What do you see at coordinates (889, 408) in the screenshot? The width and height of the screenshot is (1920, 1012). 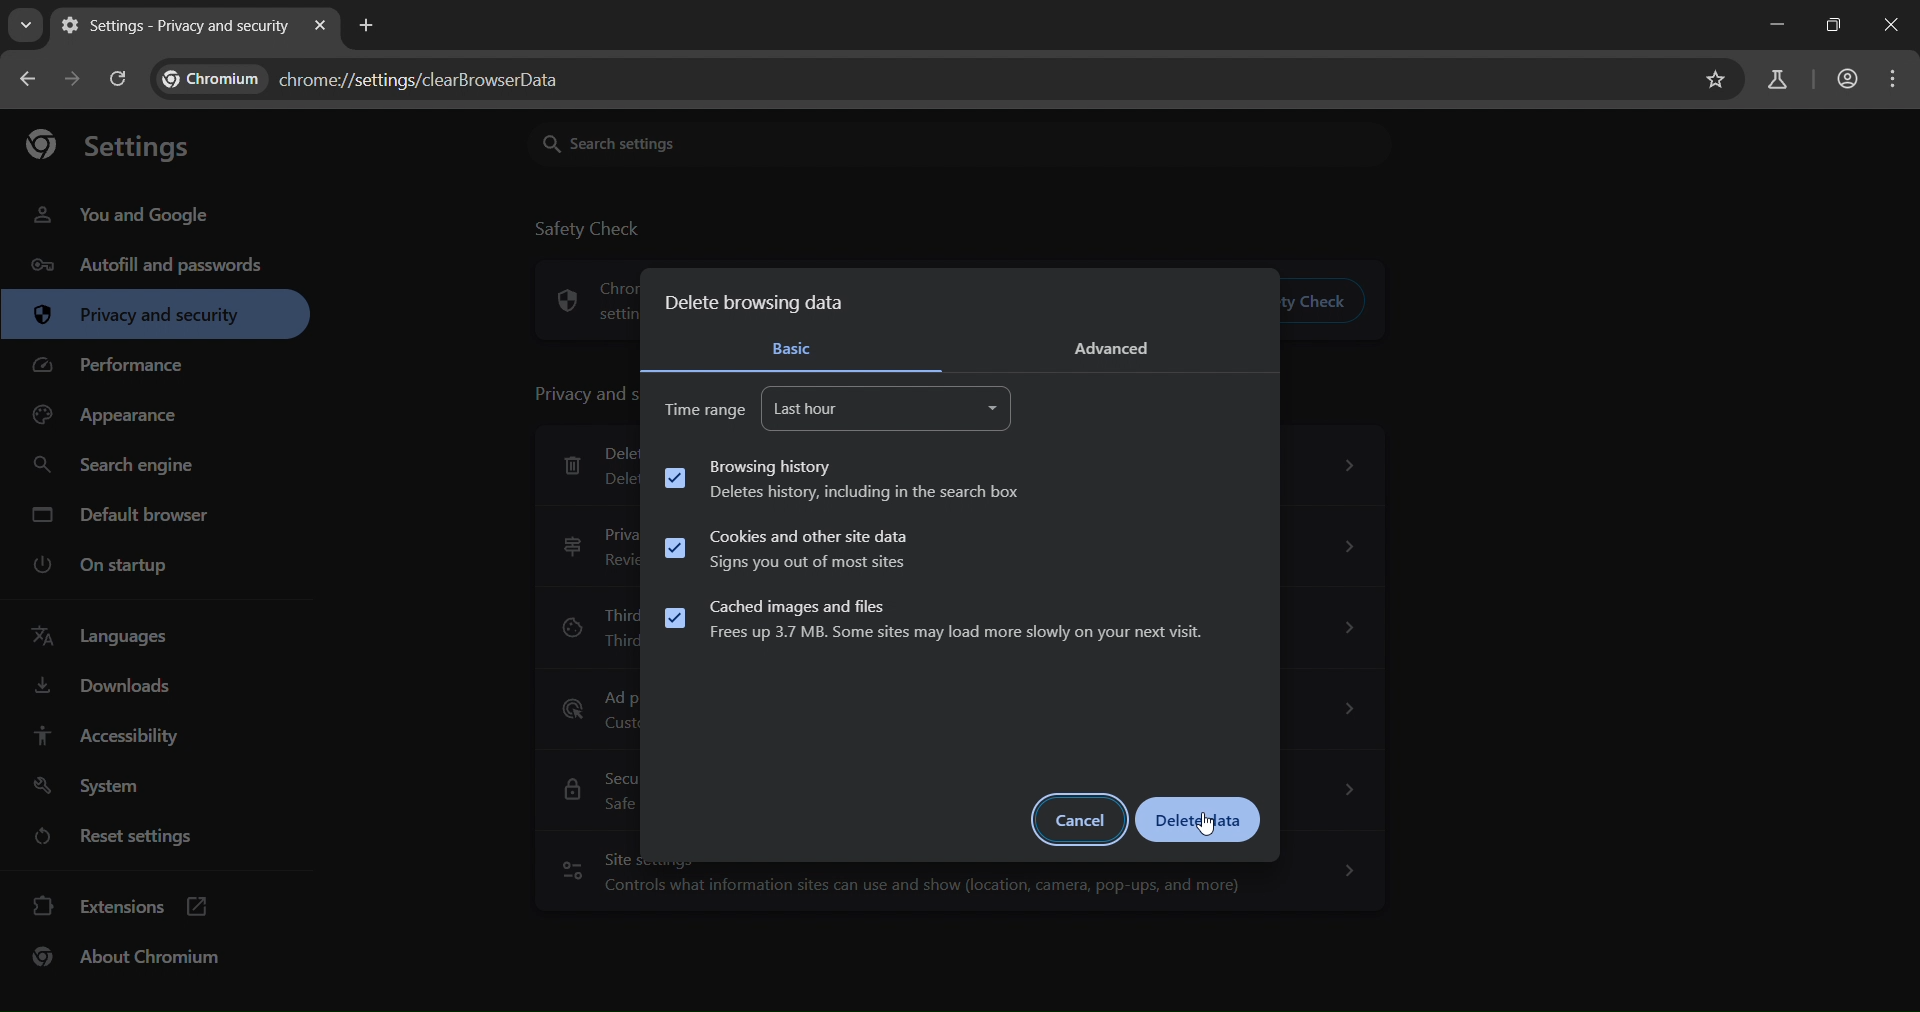 I see `Last hour` at bounding box center [889, 408].